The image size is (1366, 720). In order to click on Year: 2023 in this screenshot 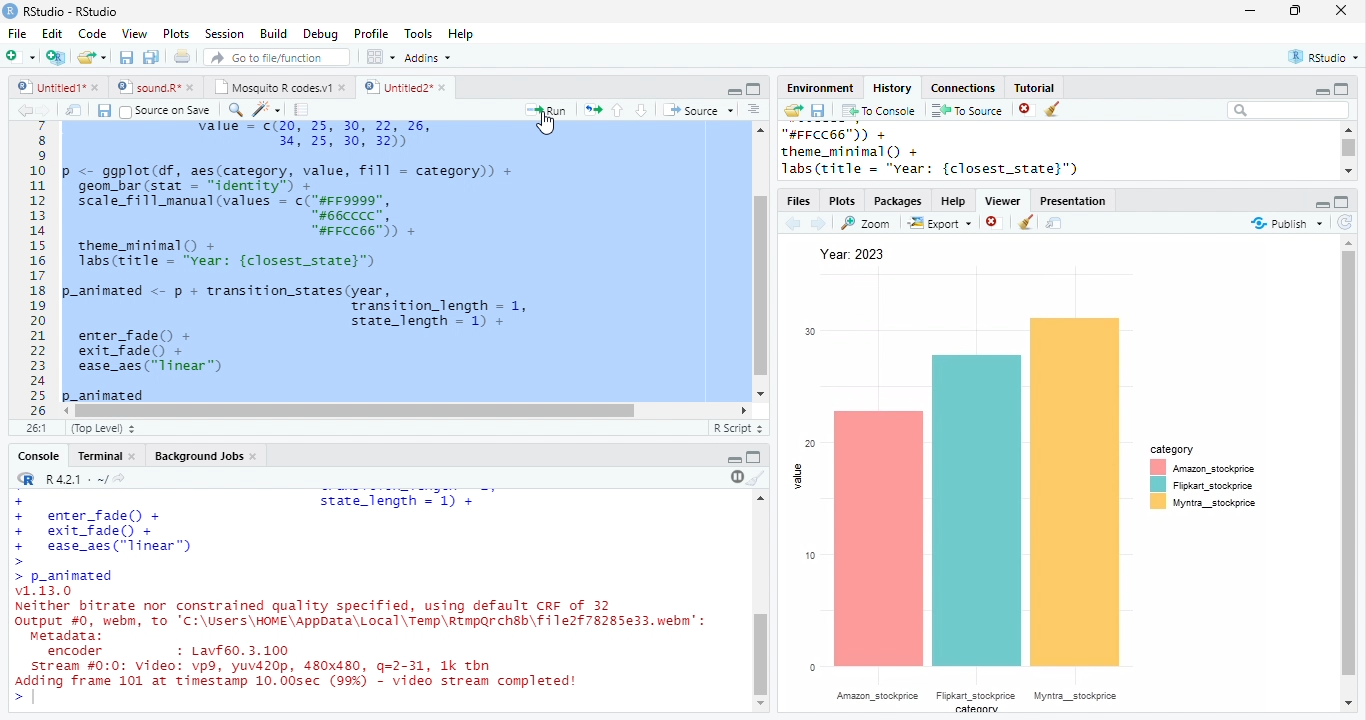, I will do `click(850, 255)`.